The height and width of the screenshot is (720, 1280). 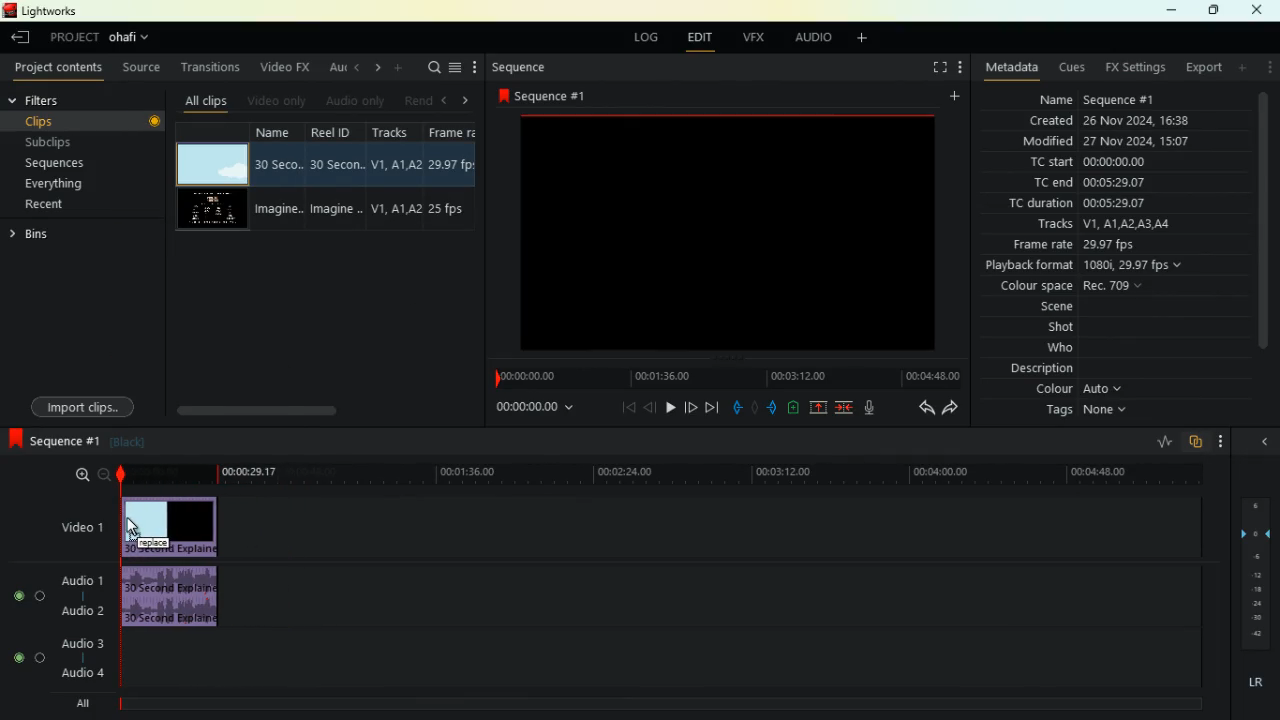 What do you see at coordinates (86, 474) in the screenshot?
I see `zoom` at bounding box center [86, 474].